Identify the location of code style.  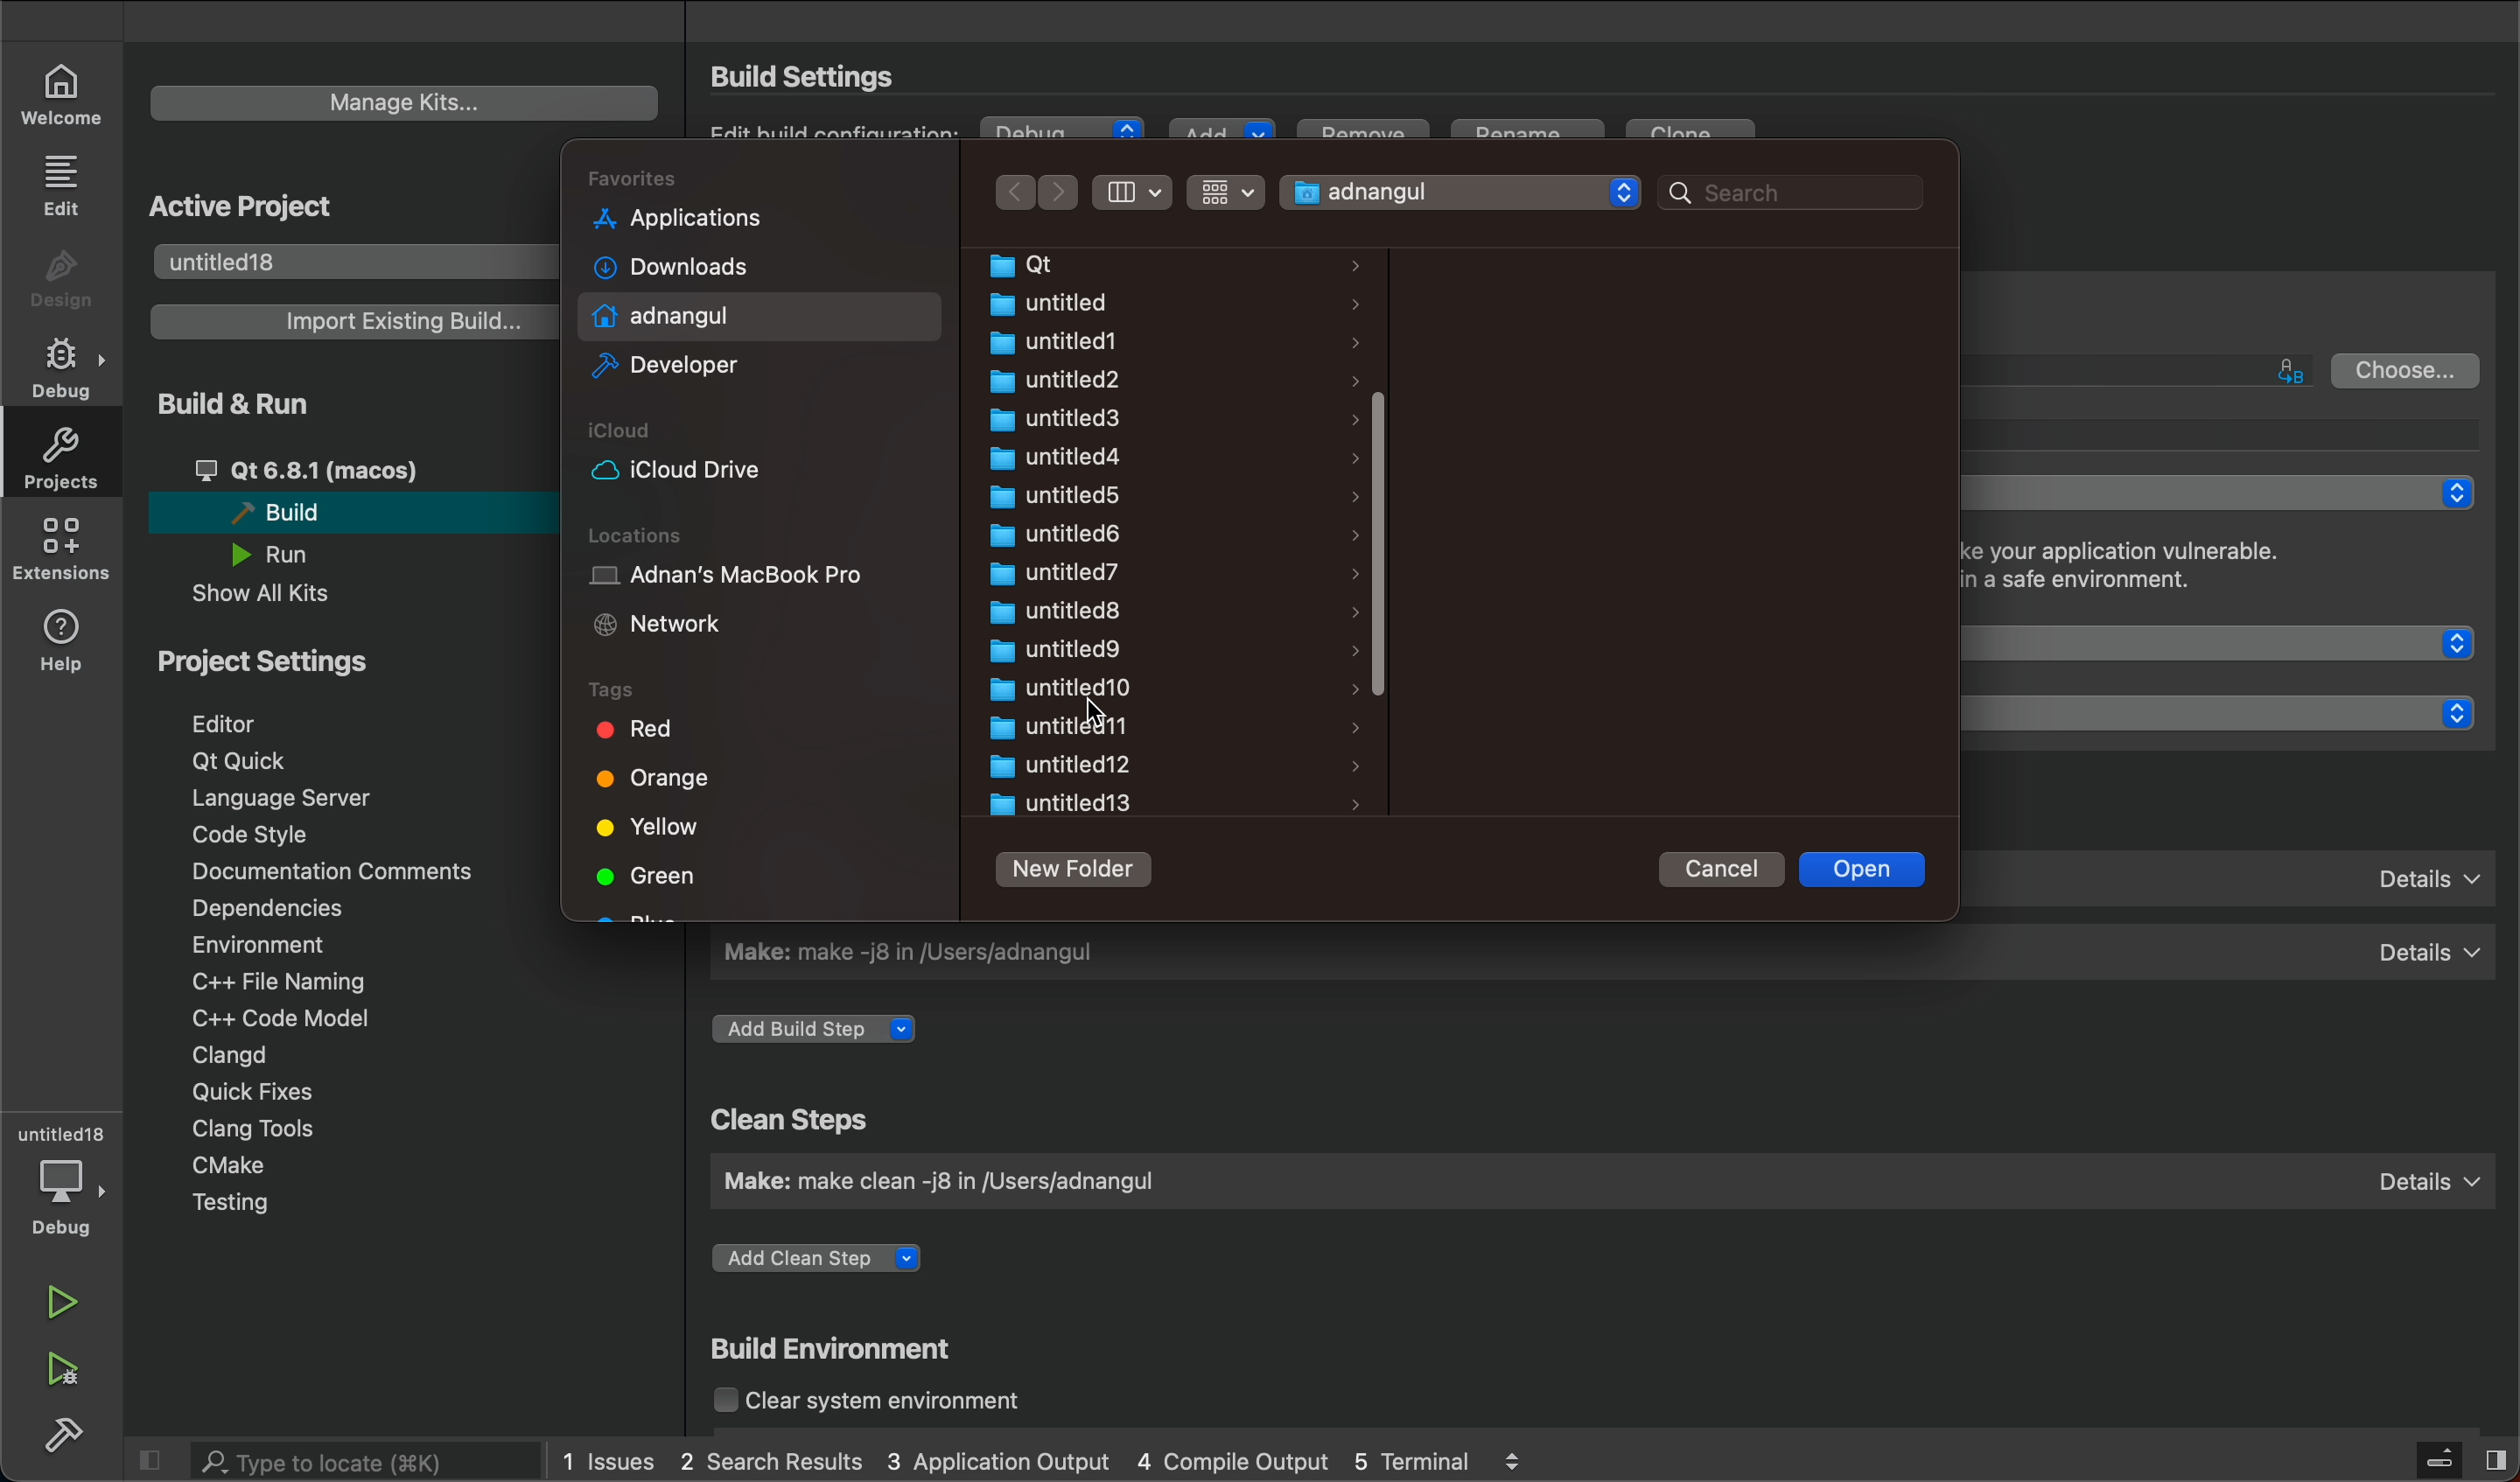
(251, 837).